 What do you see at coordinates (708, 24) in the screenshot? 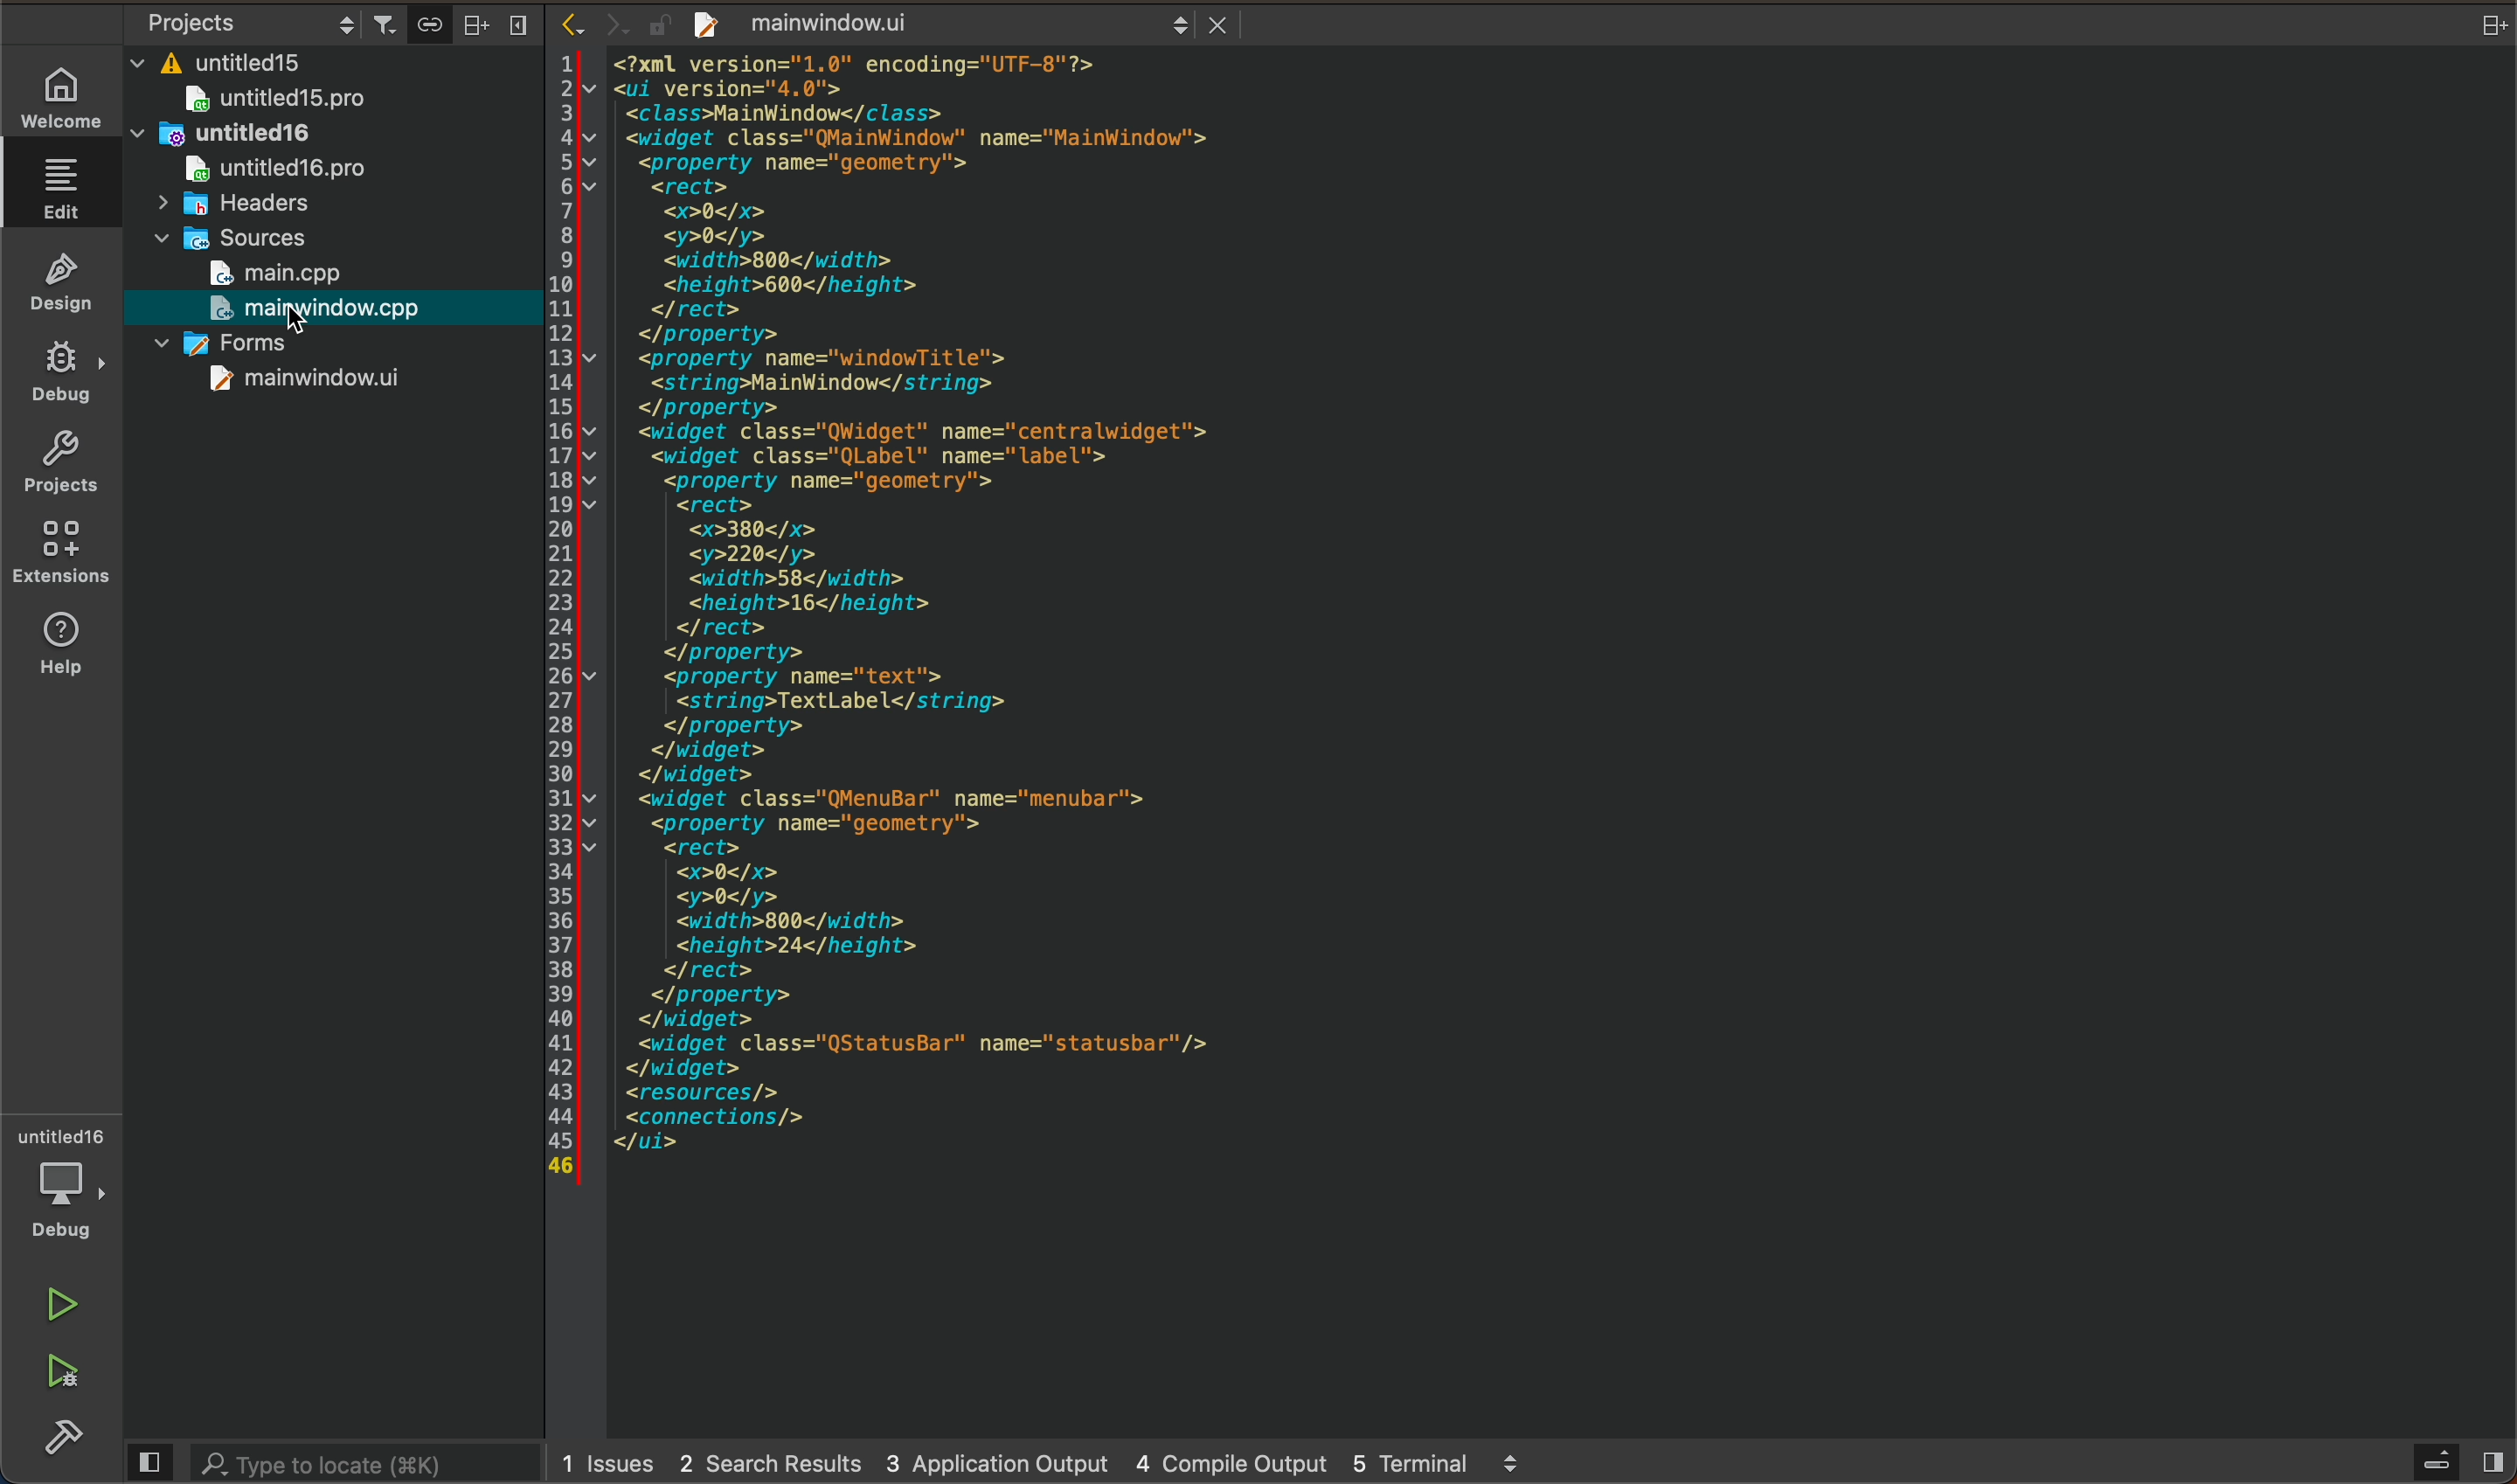
I see `create new project` at bounding box center [708, 24].